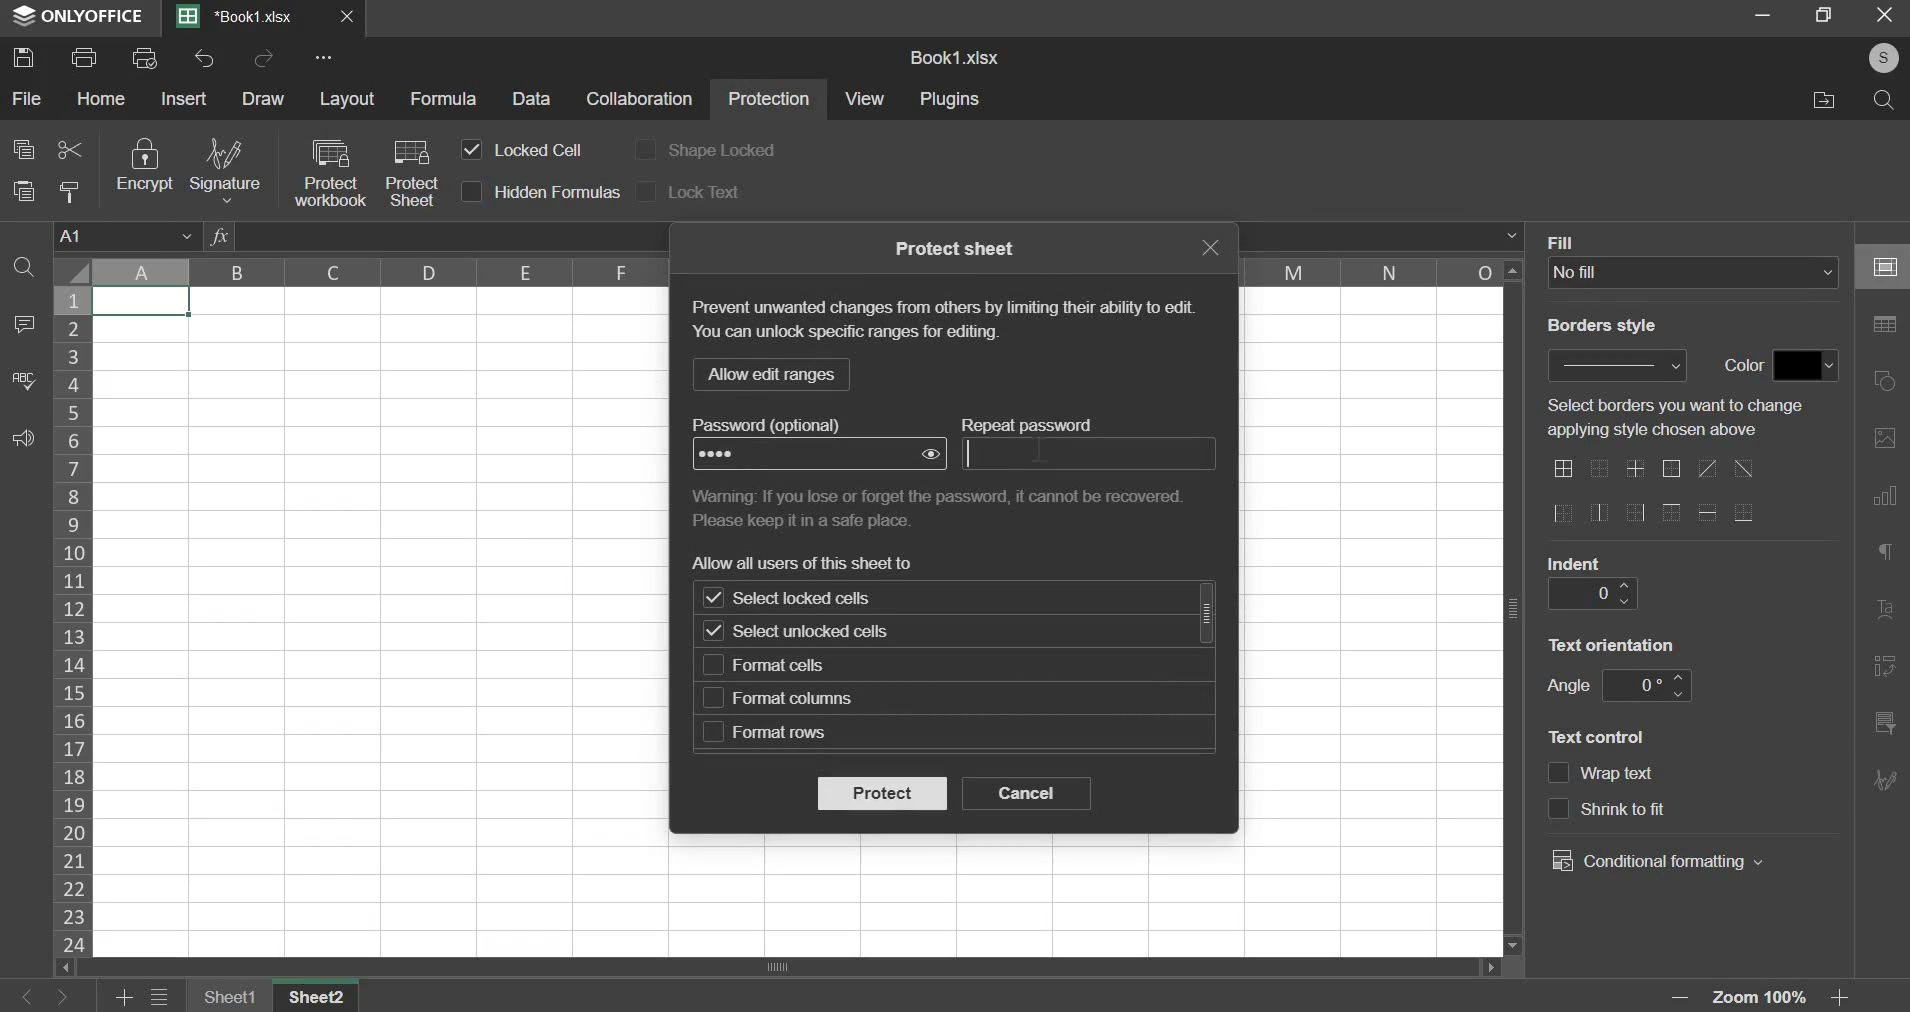 The width and height of the screenshot is (1910, 1012). What do you see at coordinates (712, 599) in the screenshot?
I see `checkbox` at bounding box center [712, 599].